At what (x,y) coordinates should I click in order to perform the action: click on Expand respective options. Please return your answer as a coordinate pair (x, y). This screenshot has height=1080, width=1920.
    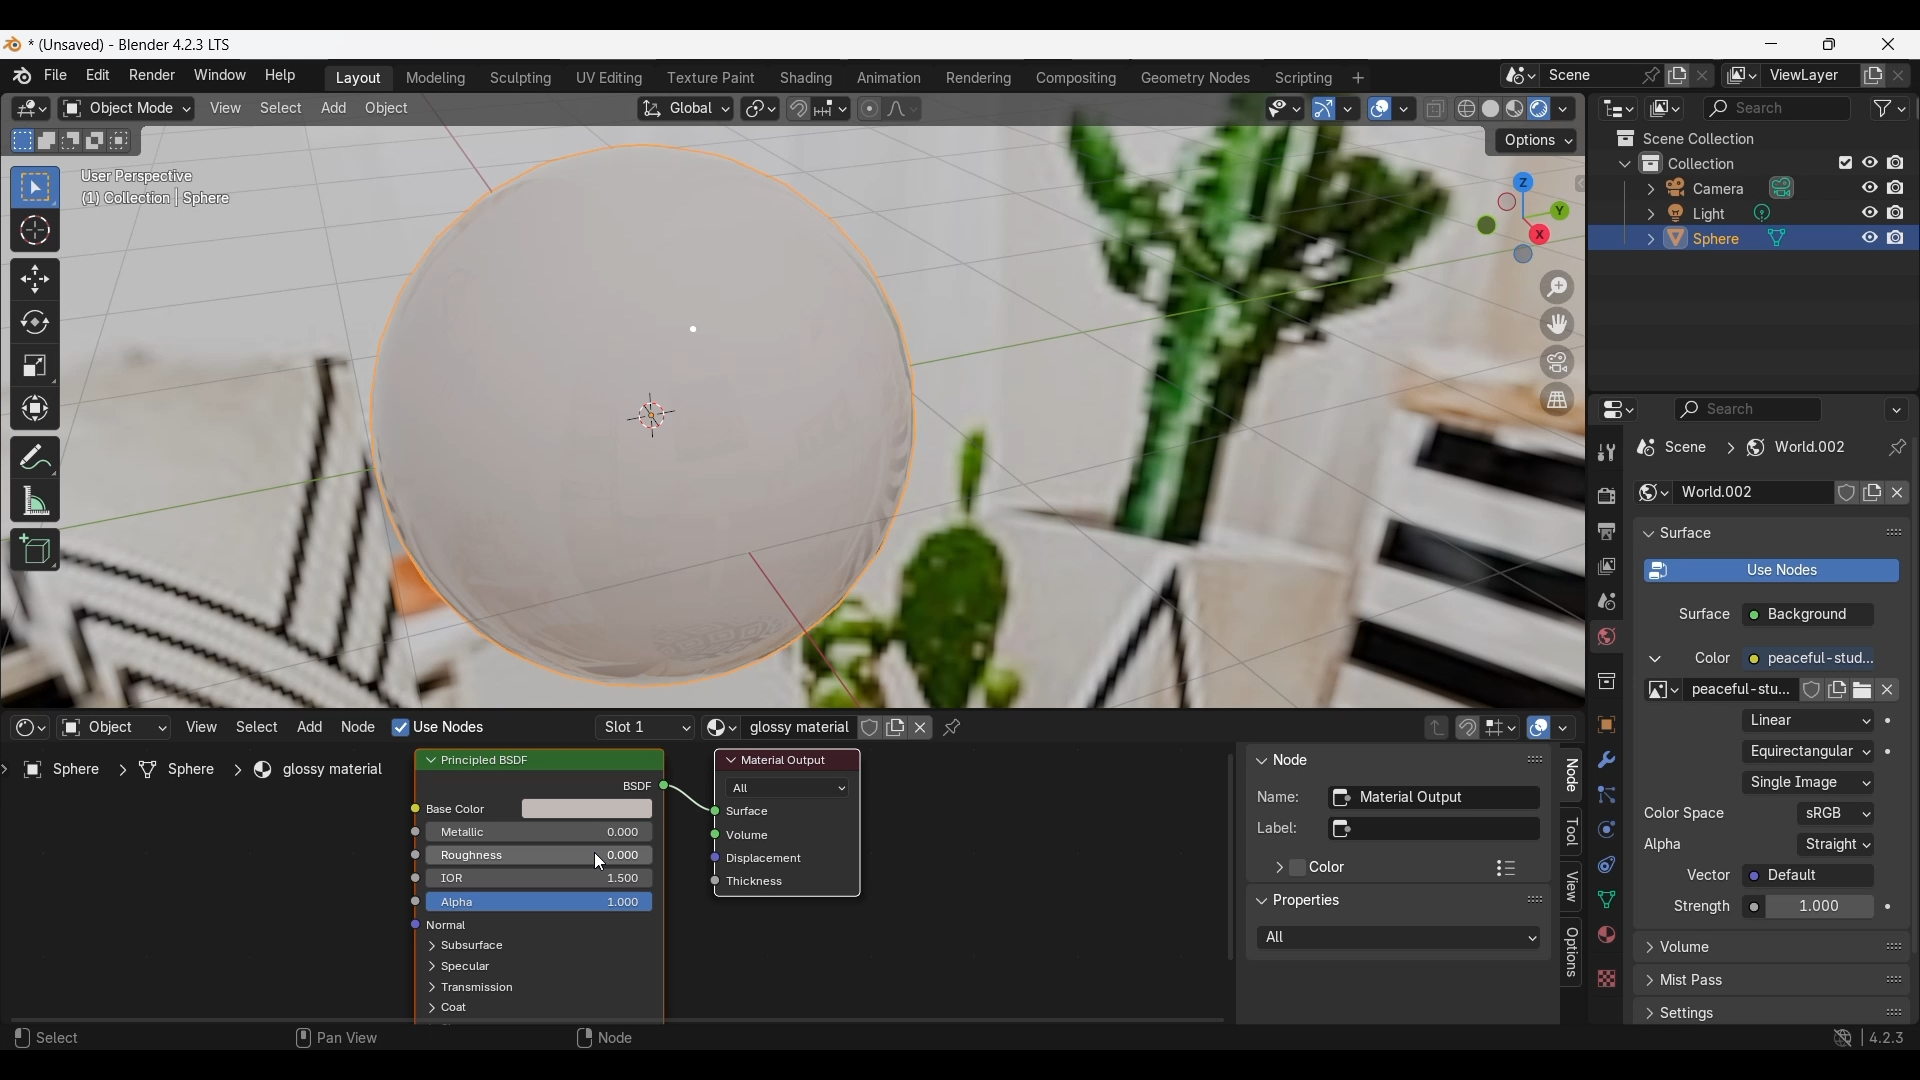
    Looking at the image, I should click on (1644, 953).